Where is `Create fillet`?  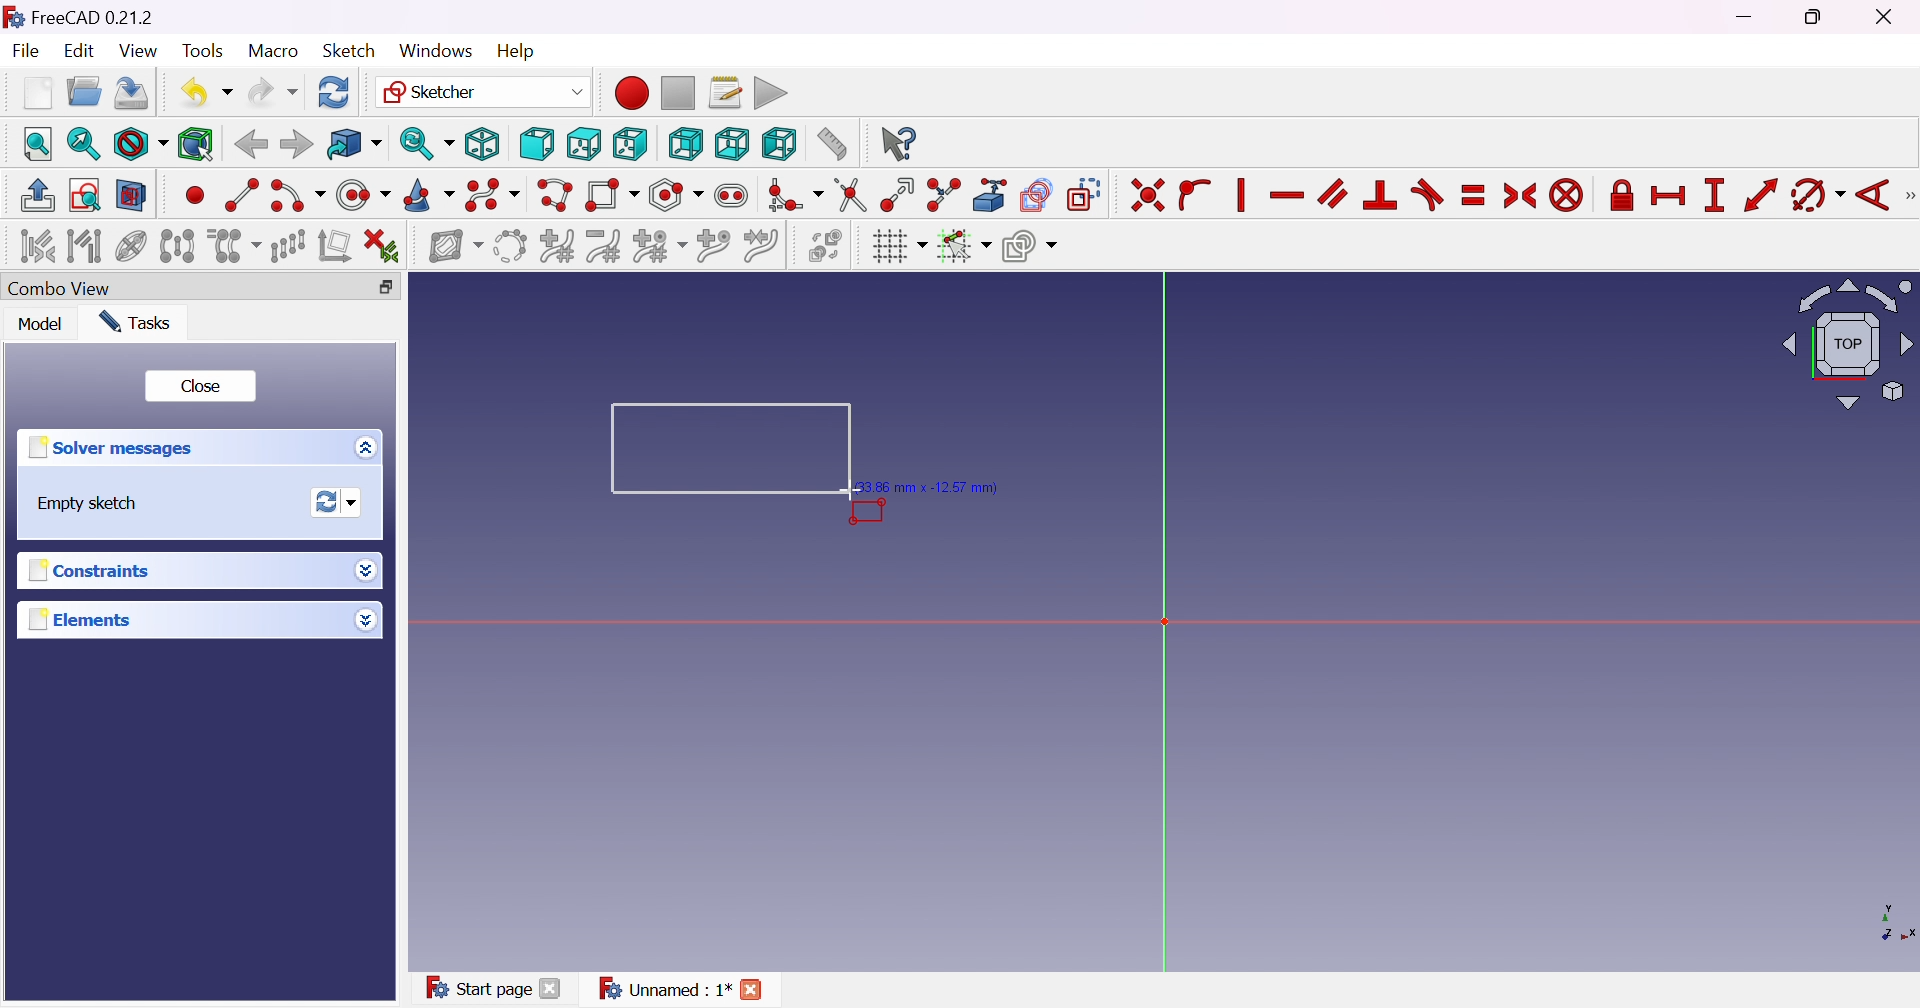 Create fillet is located at coordinates (795, 197).